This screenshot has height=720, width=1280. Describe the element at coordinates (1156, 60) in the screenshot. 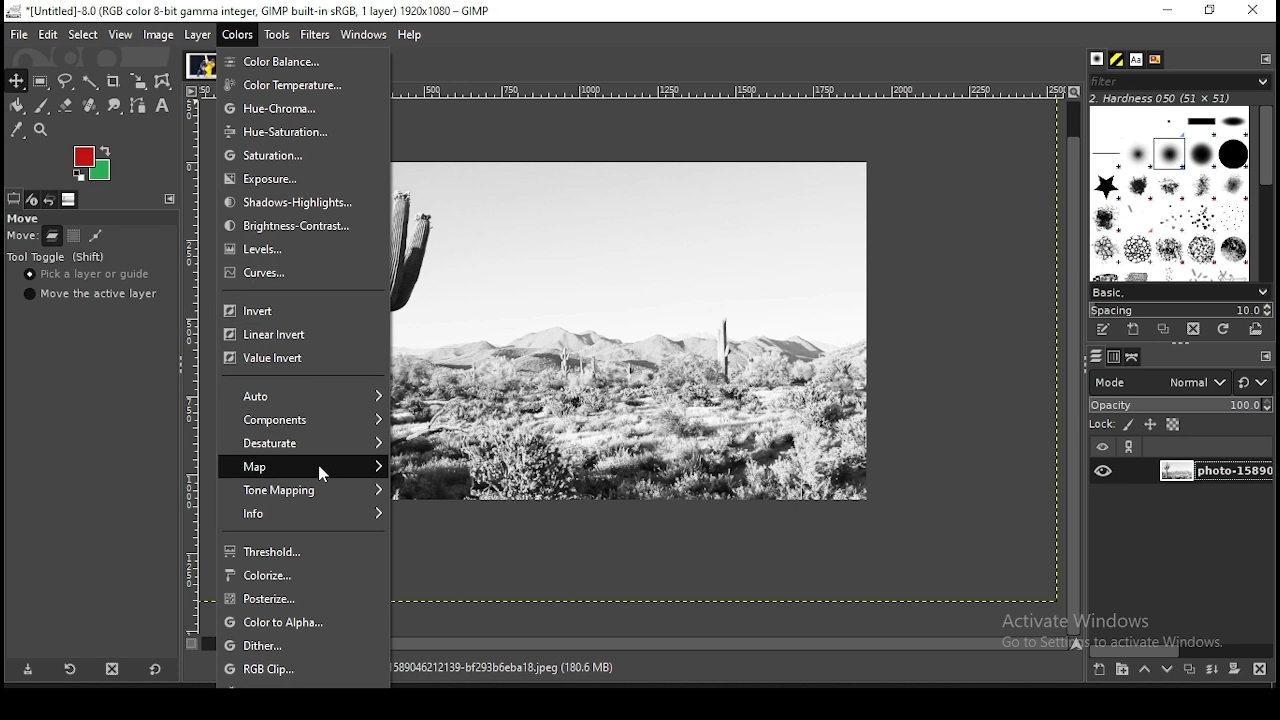

I see `document history` at that location.